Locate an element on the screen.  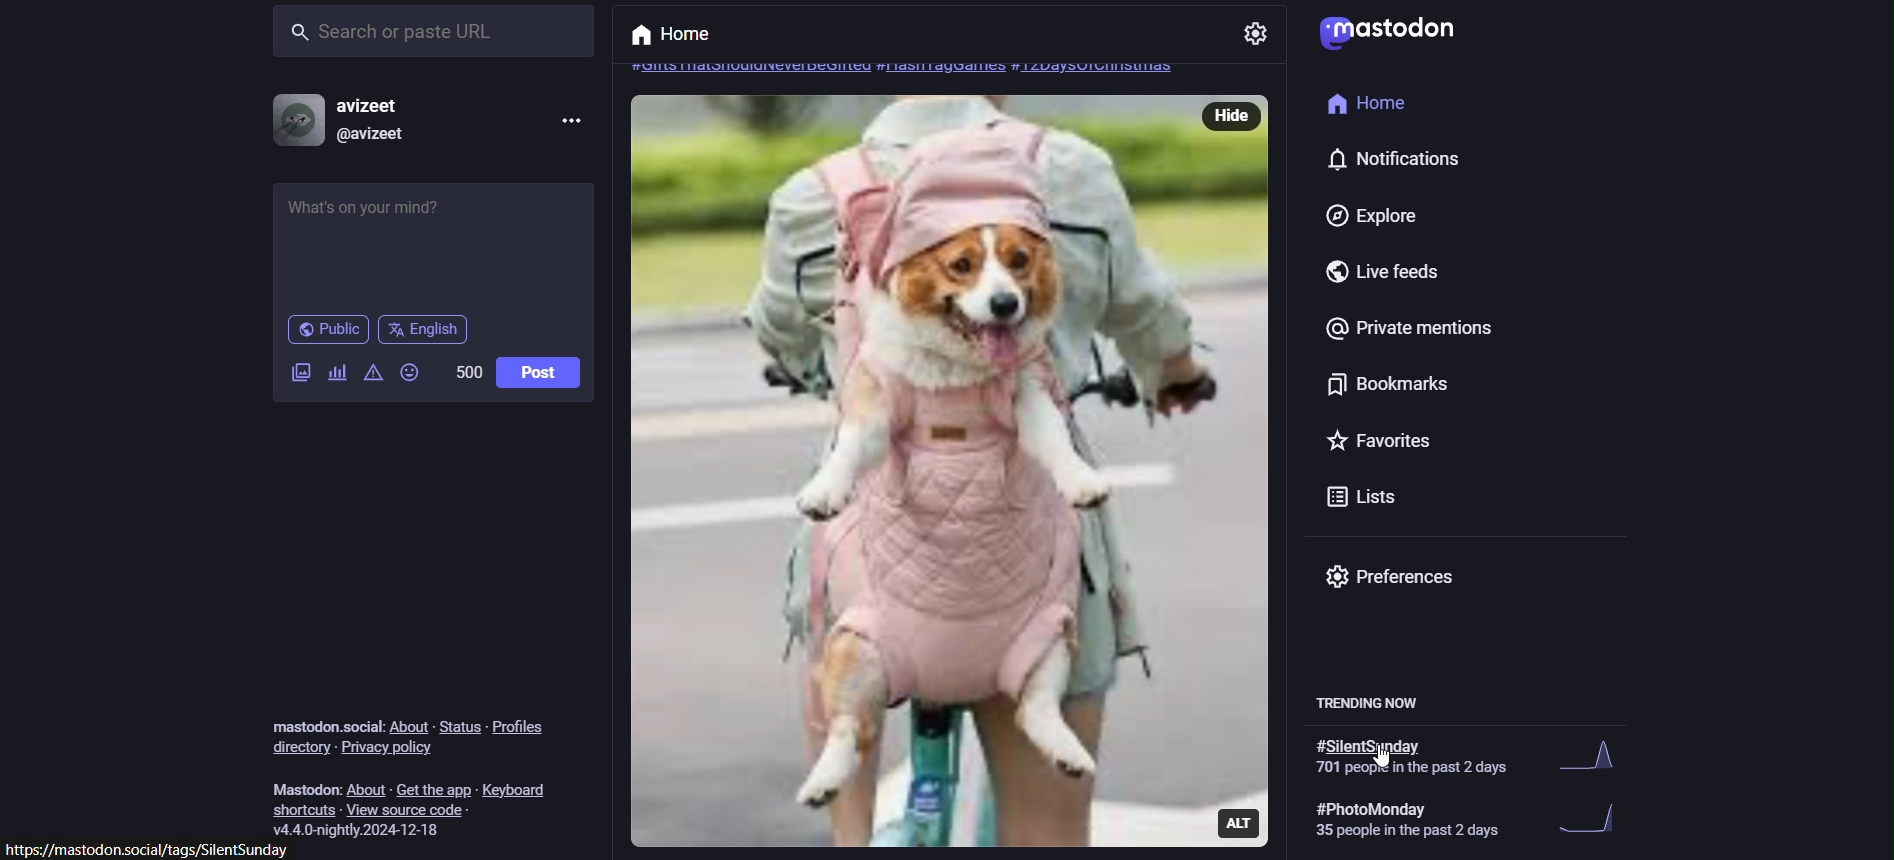
add image is located at coordinates (298, 376).